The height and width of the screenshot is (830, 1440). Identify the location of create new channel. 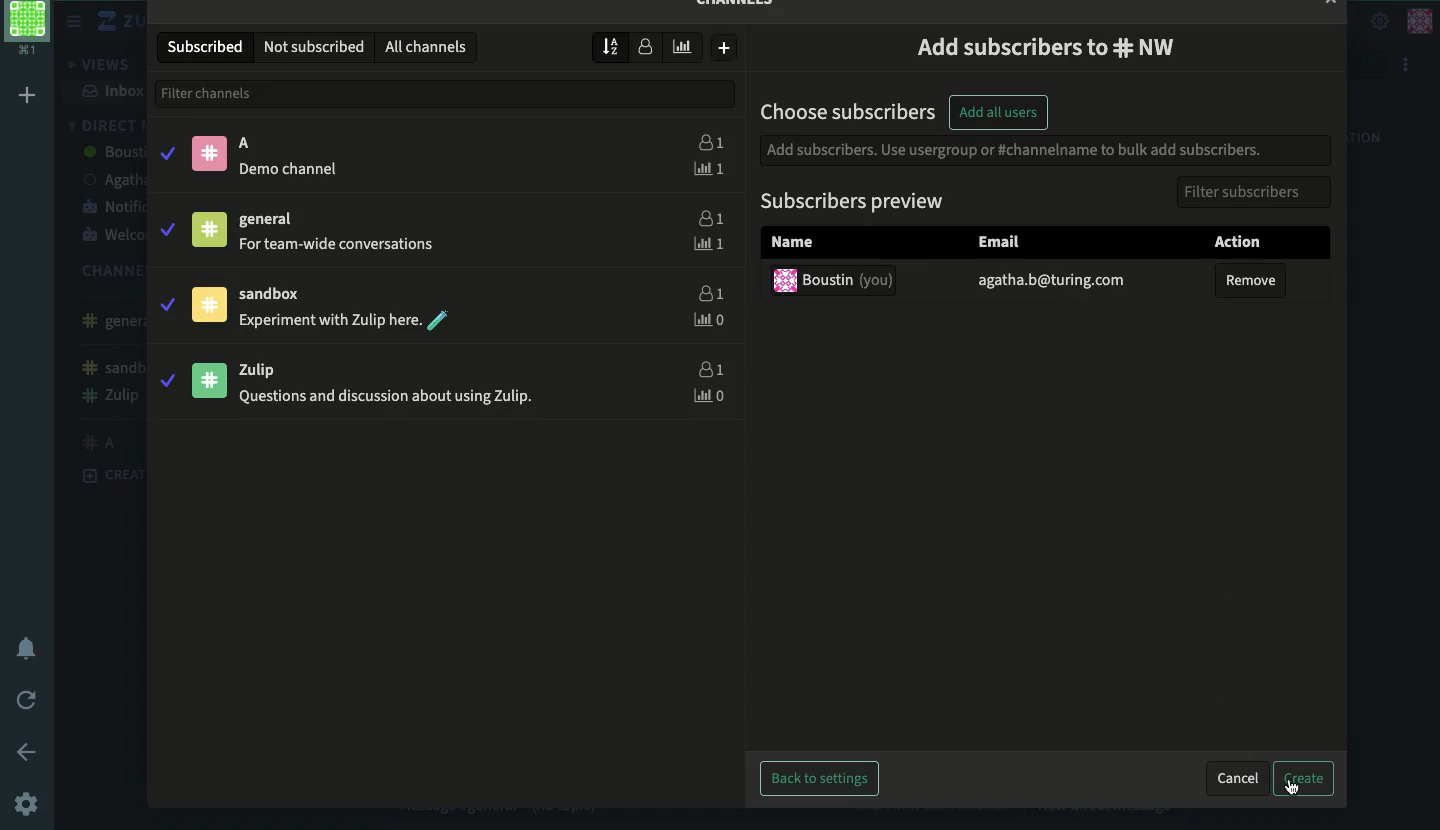
(726, 49).